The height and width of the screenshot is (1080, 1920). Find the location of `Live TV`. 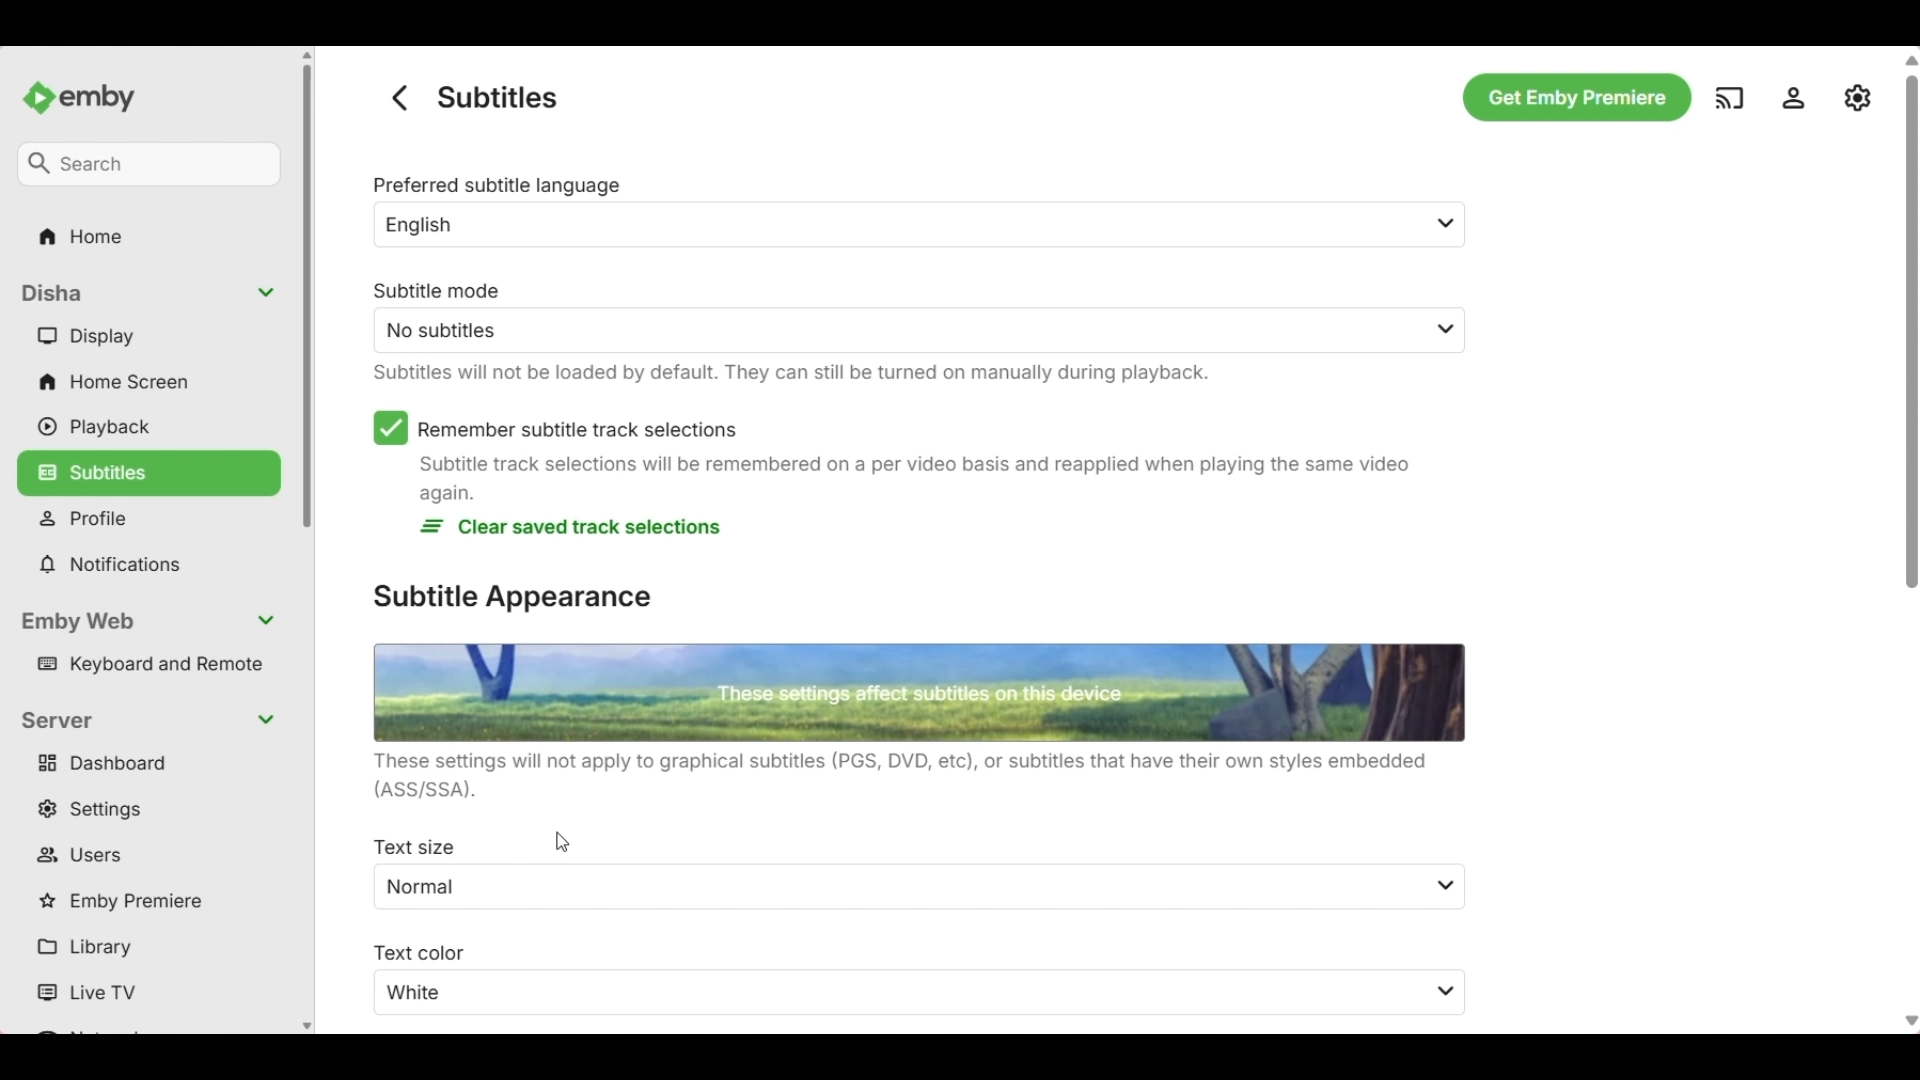

Live TV is located at coordinates (154, 993).